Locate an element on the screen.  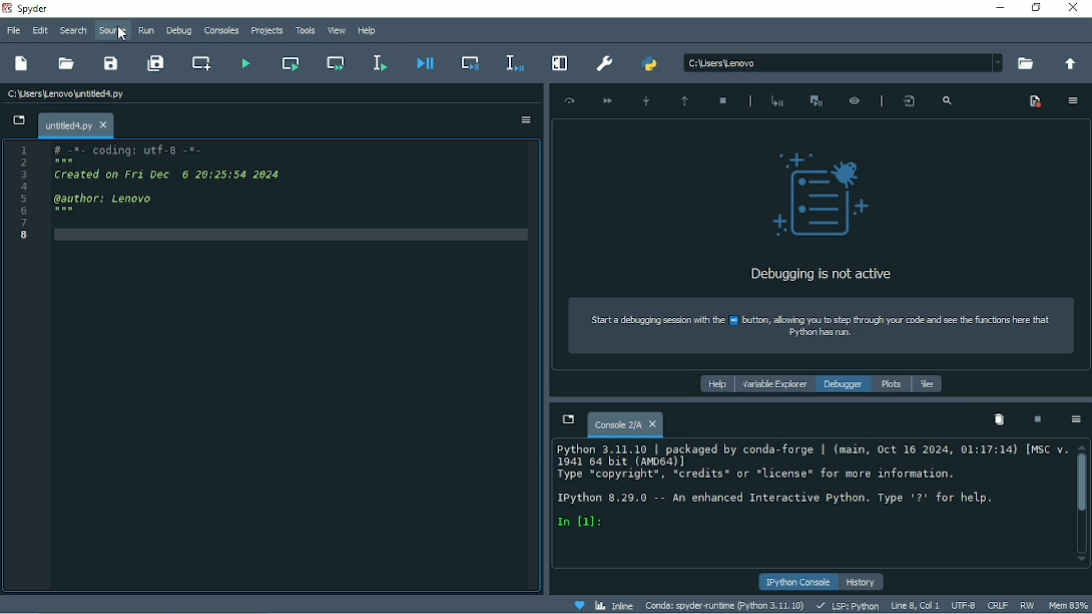
Debugging is not active is located at coordinates (827, 217).